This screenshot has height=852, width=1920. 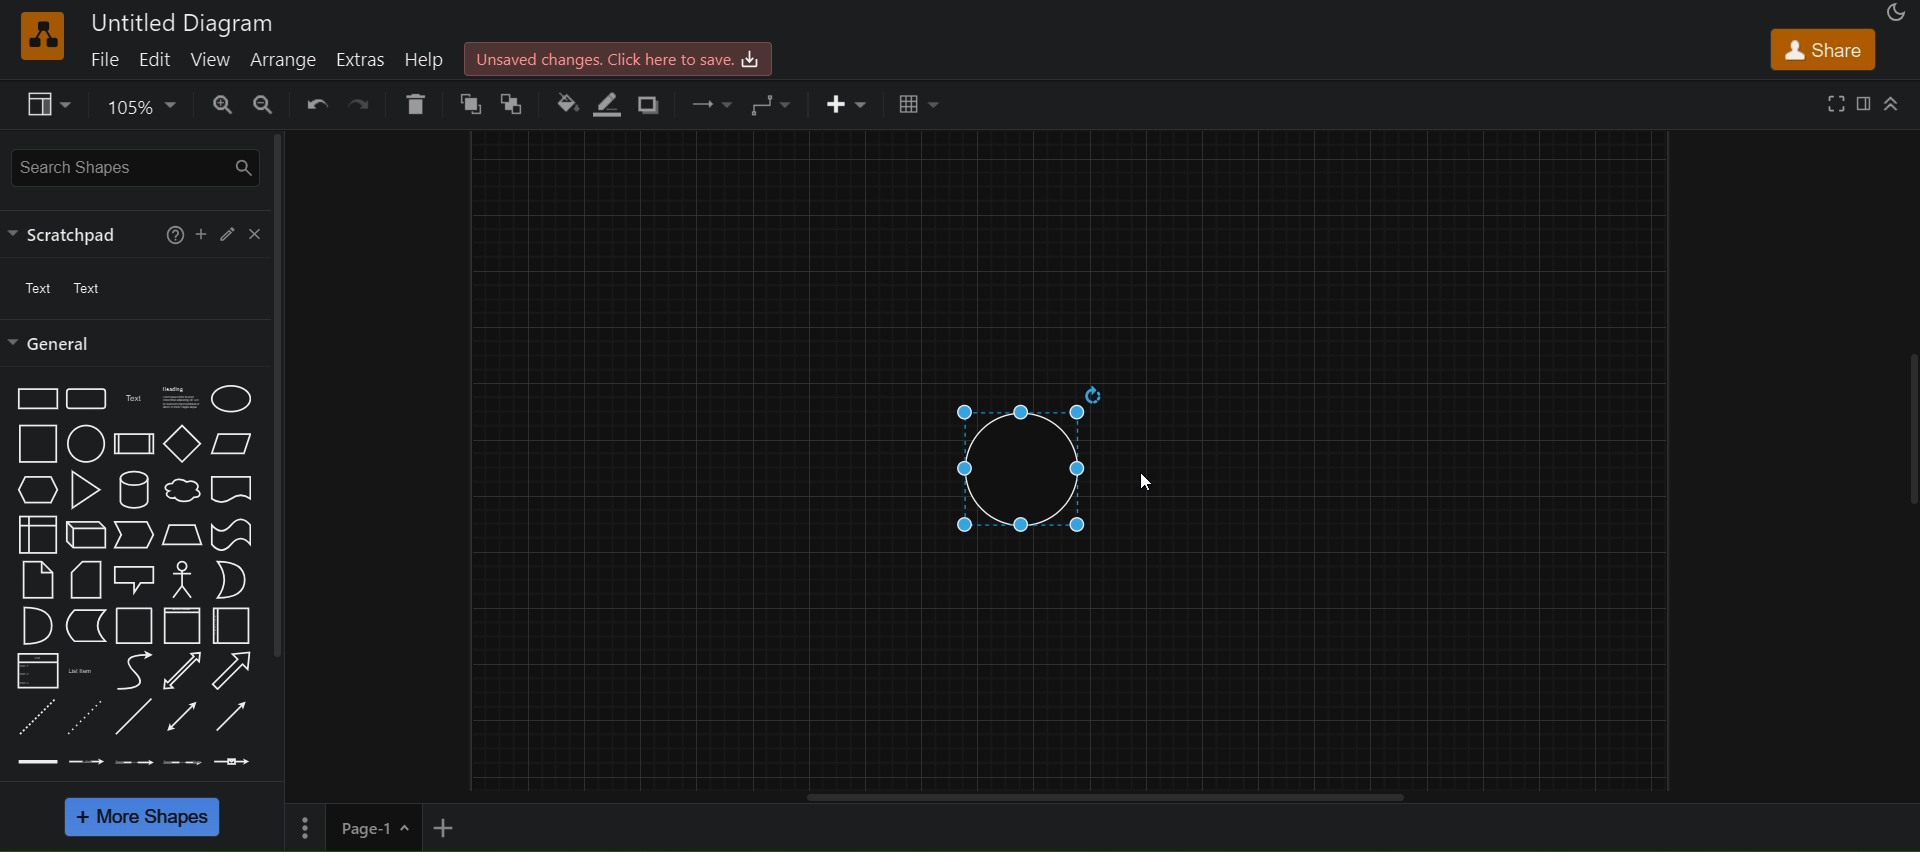 What do you see at coordinates (35, 445) in the screenshot?
I see `square` at bounding box center [35, 445].